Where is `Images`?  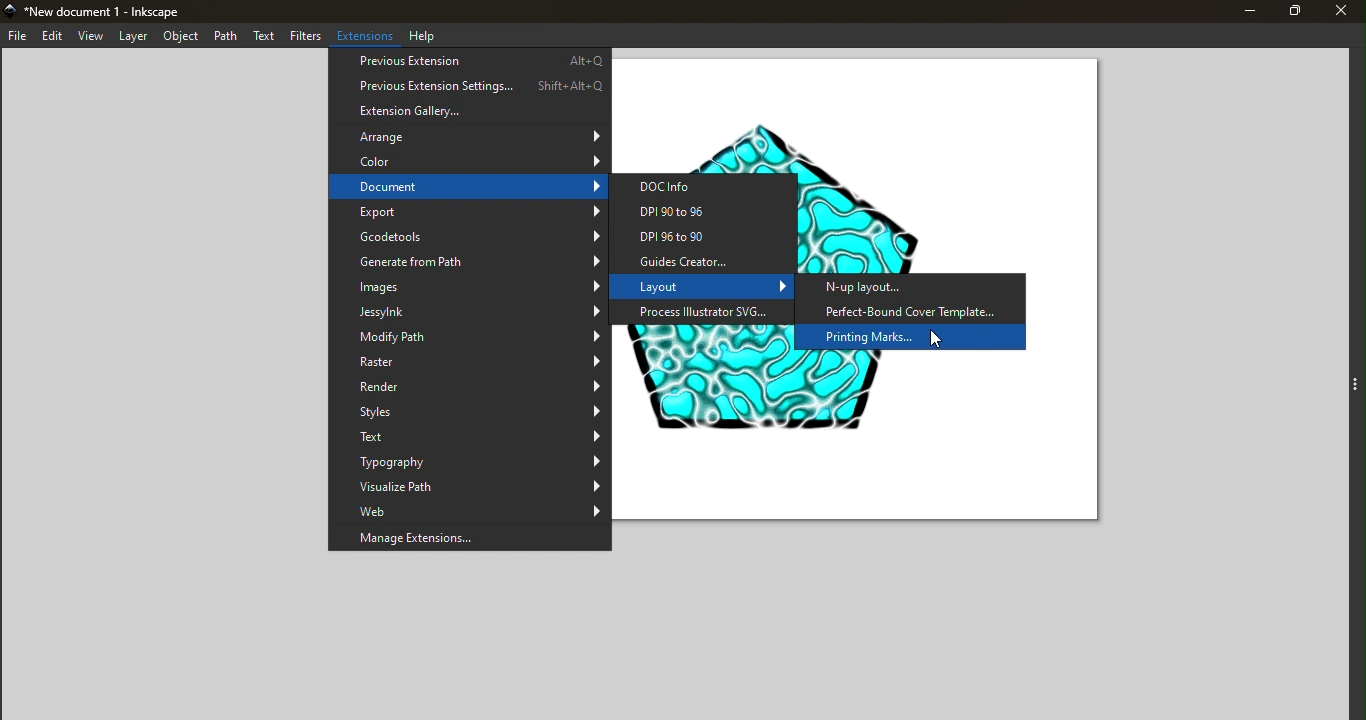
Images is located at coordinates (469, 286).